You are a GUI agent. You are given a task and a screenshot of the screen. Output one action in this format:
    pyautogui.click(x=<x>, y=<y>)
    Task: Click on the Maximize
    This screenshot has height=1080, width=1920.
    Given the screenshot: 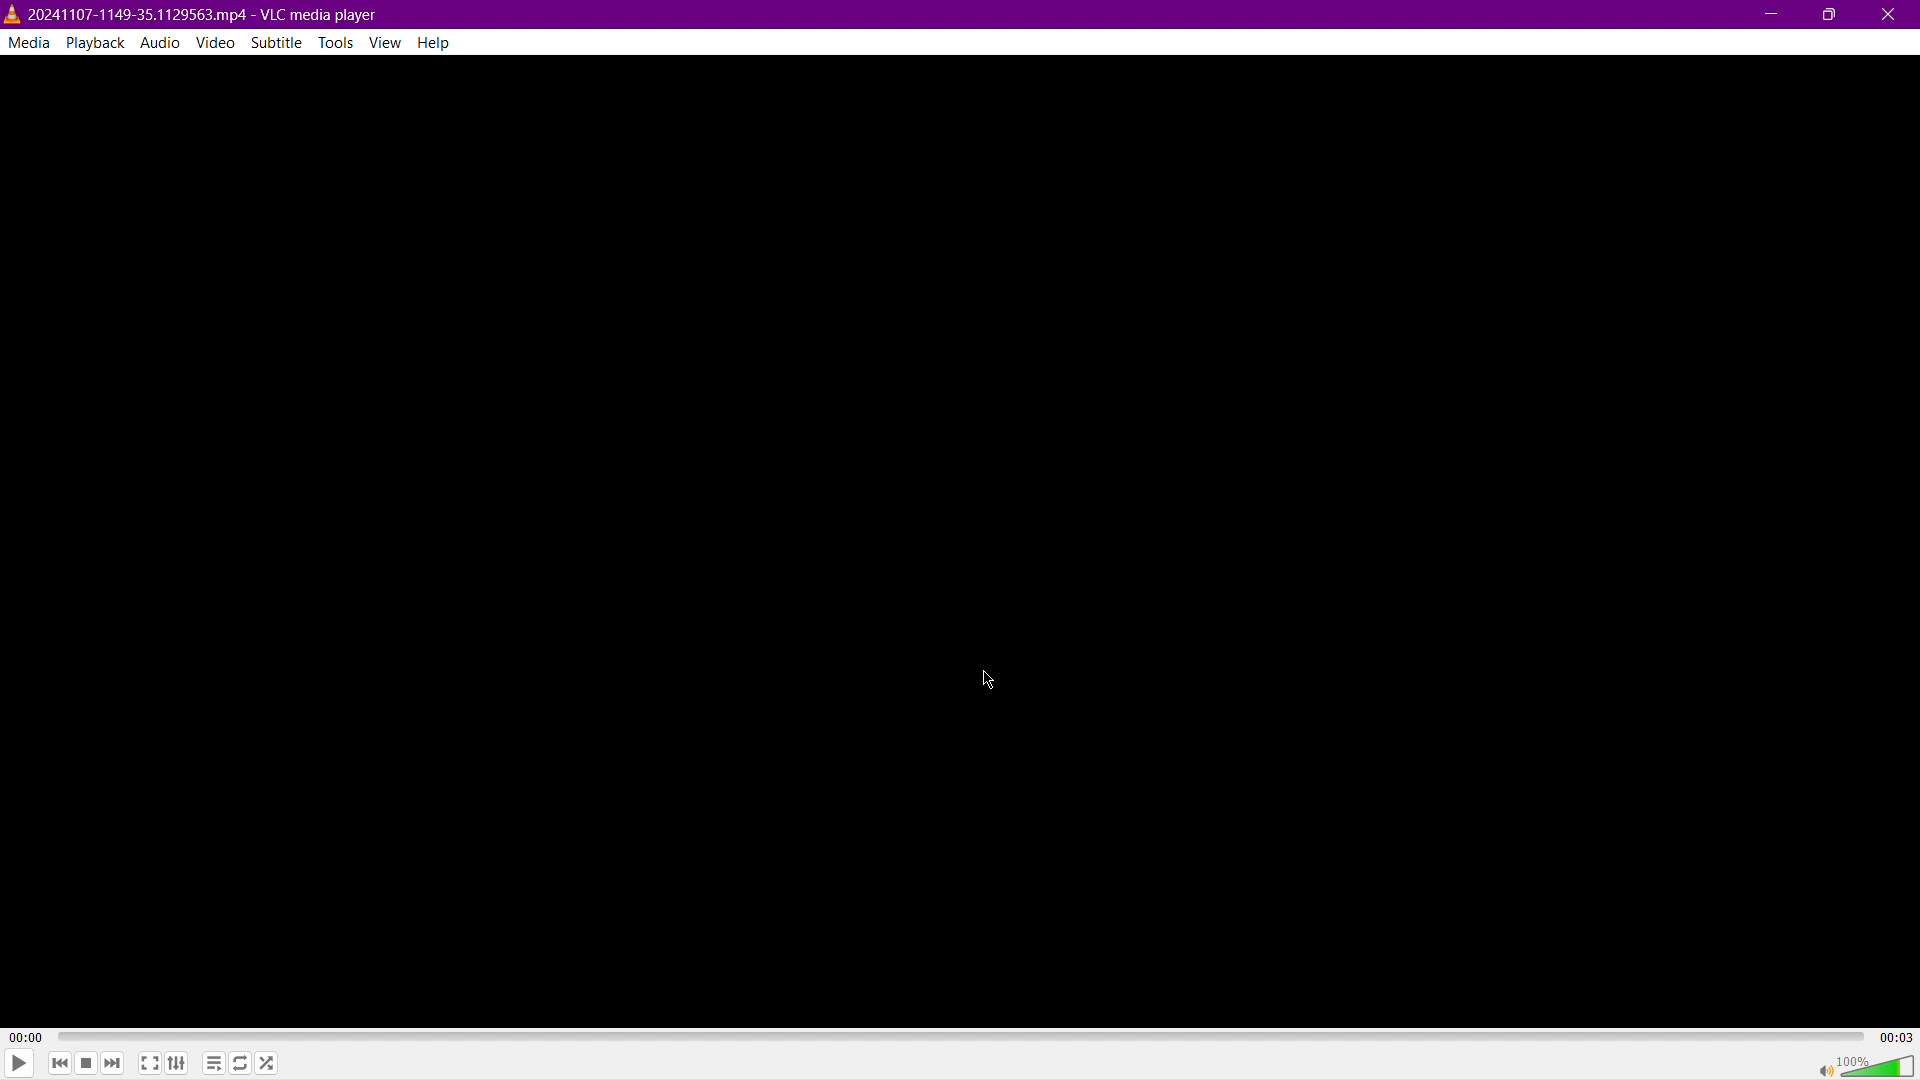 What is the action you would take?
    pyautogui.click(x=1829, y=15)
    